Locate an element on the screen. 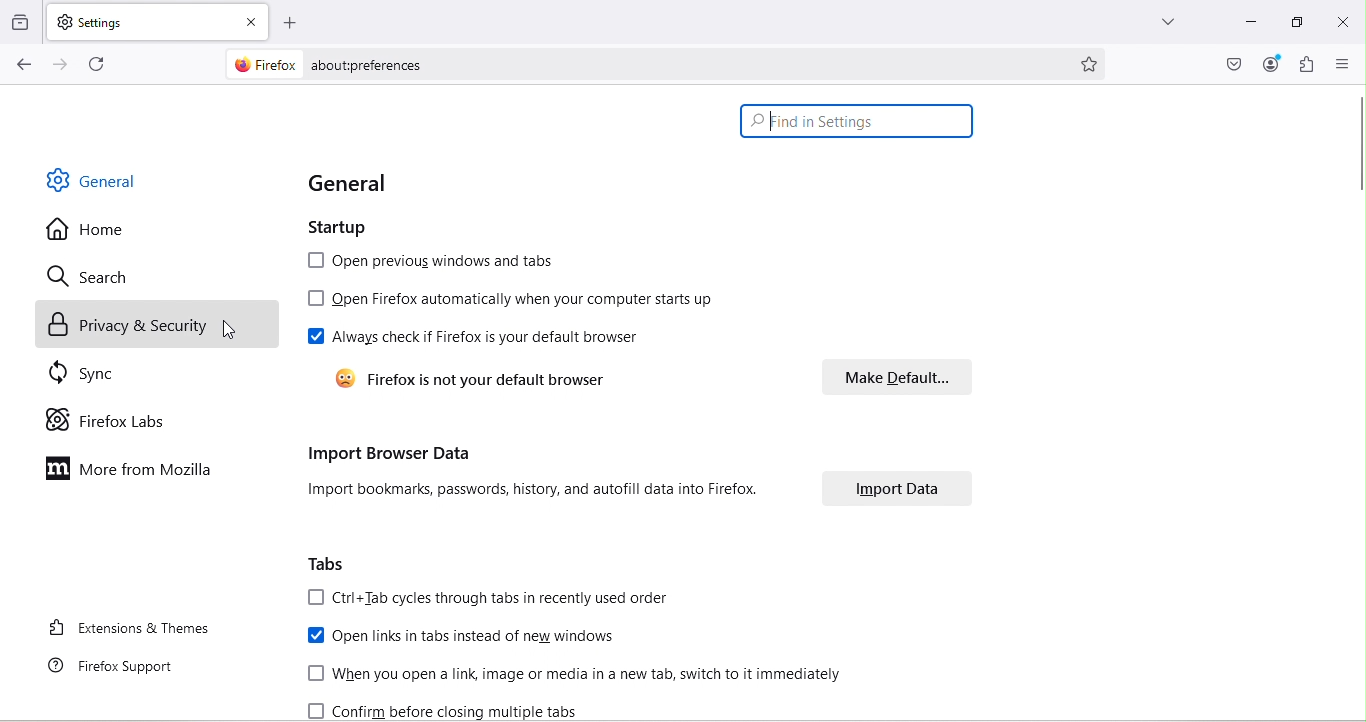 Image resolution: width=1366 pixels, height=722 pixels. about:preferences is located at coordinates (686, 64).